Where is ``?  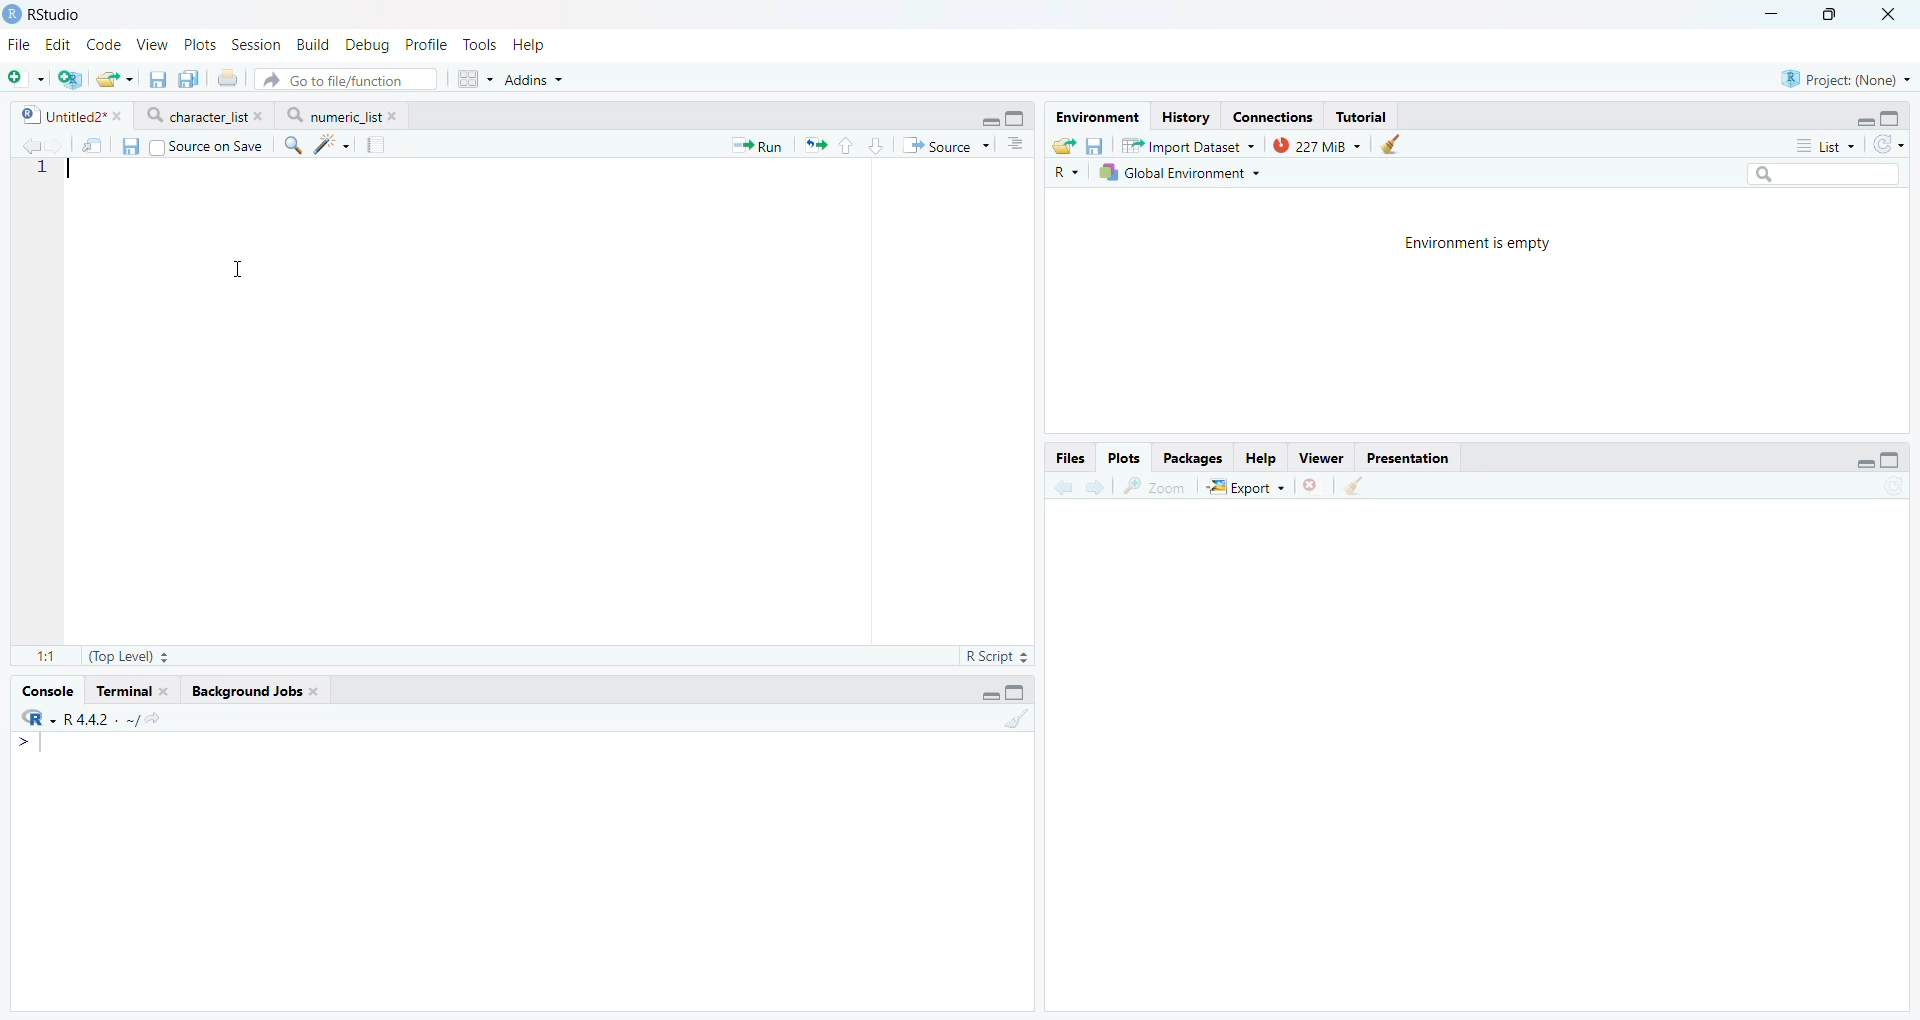  is located at coordinates (1261, 457).